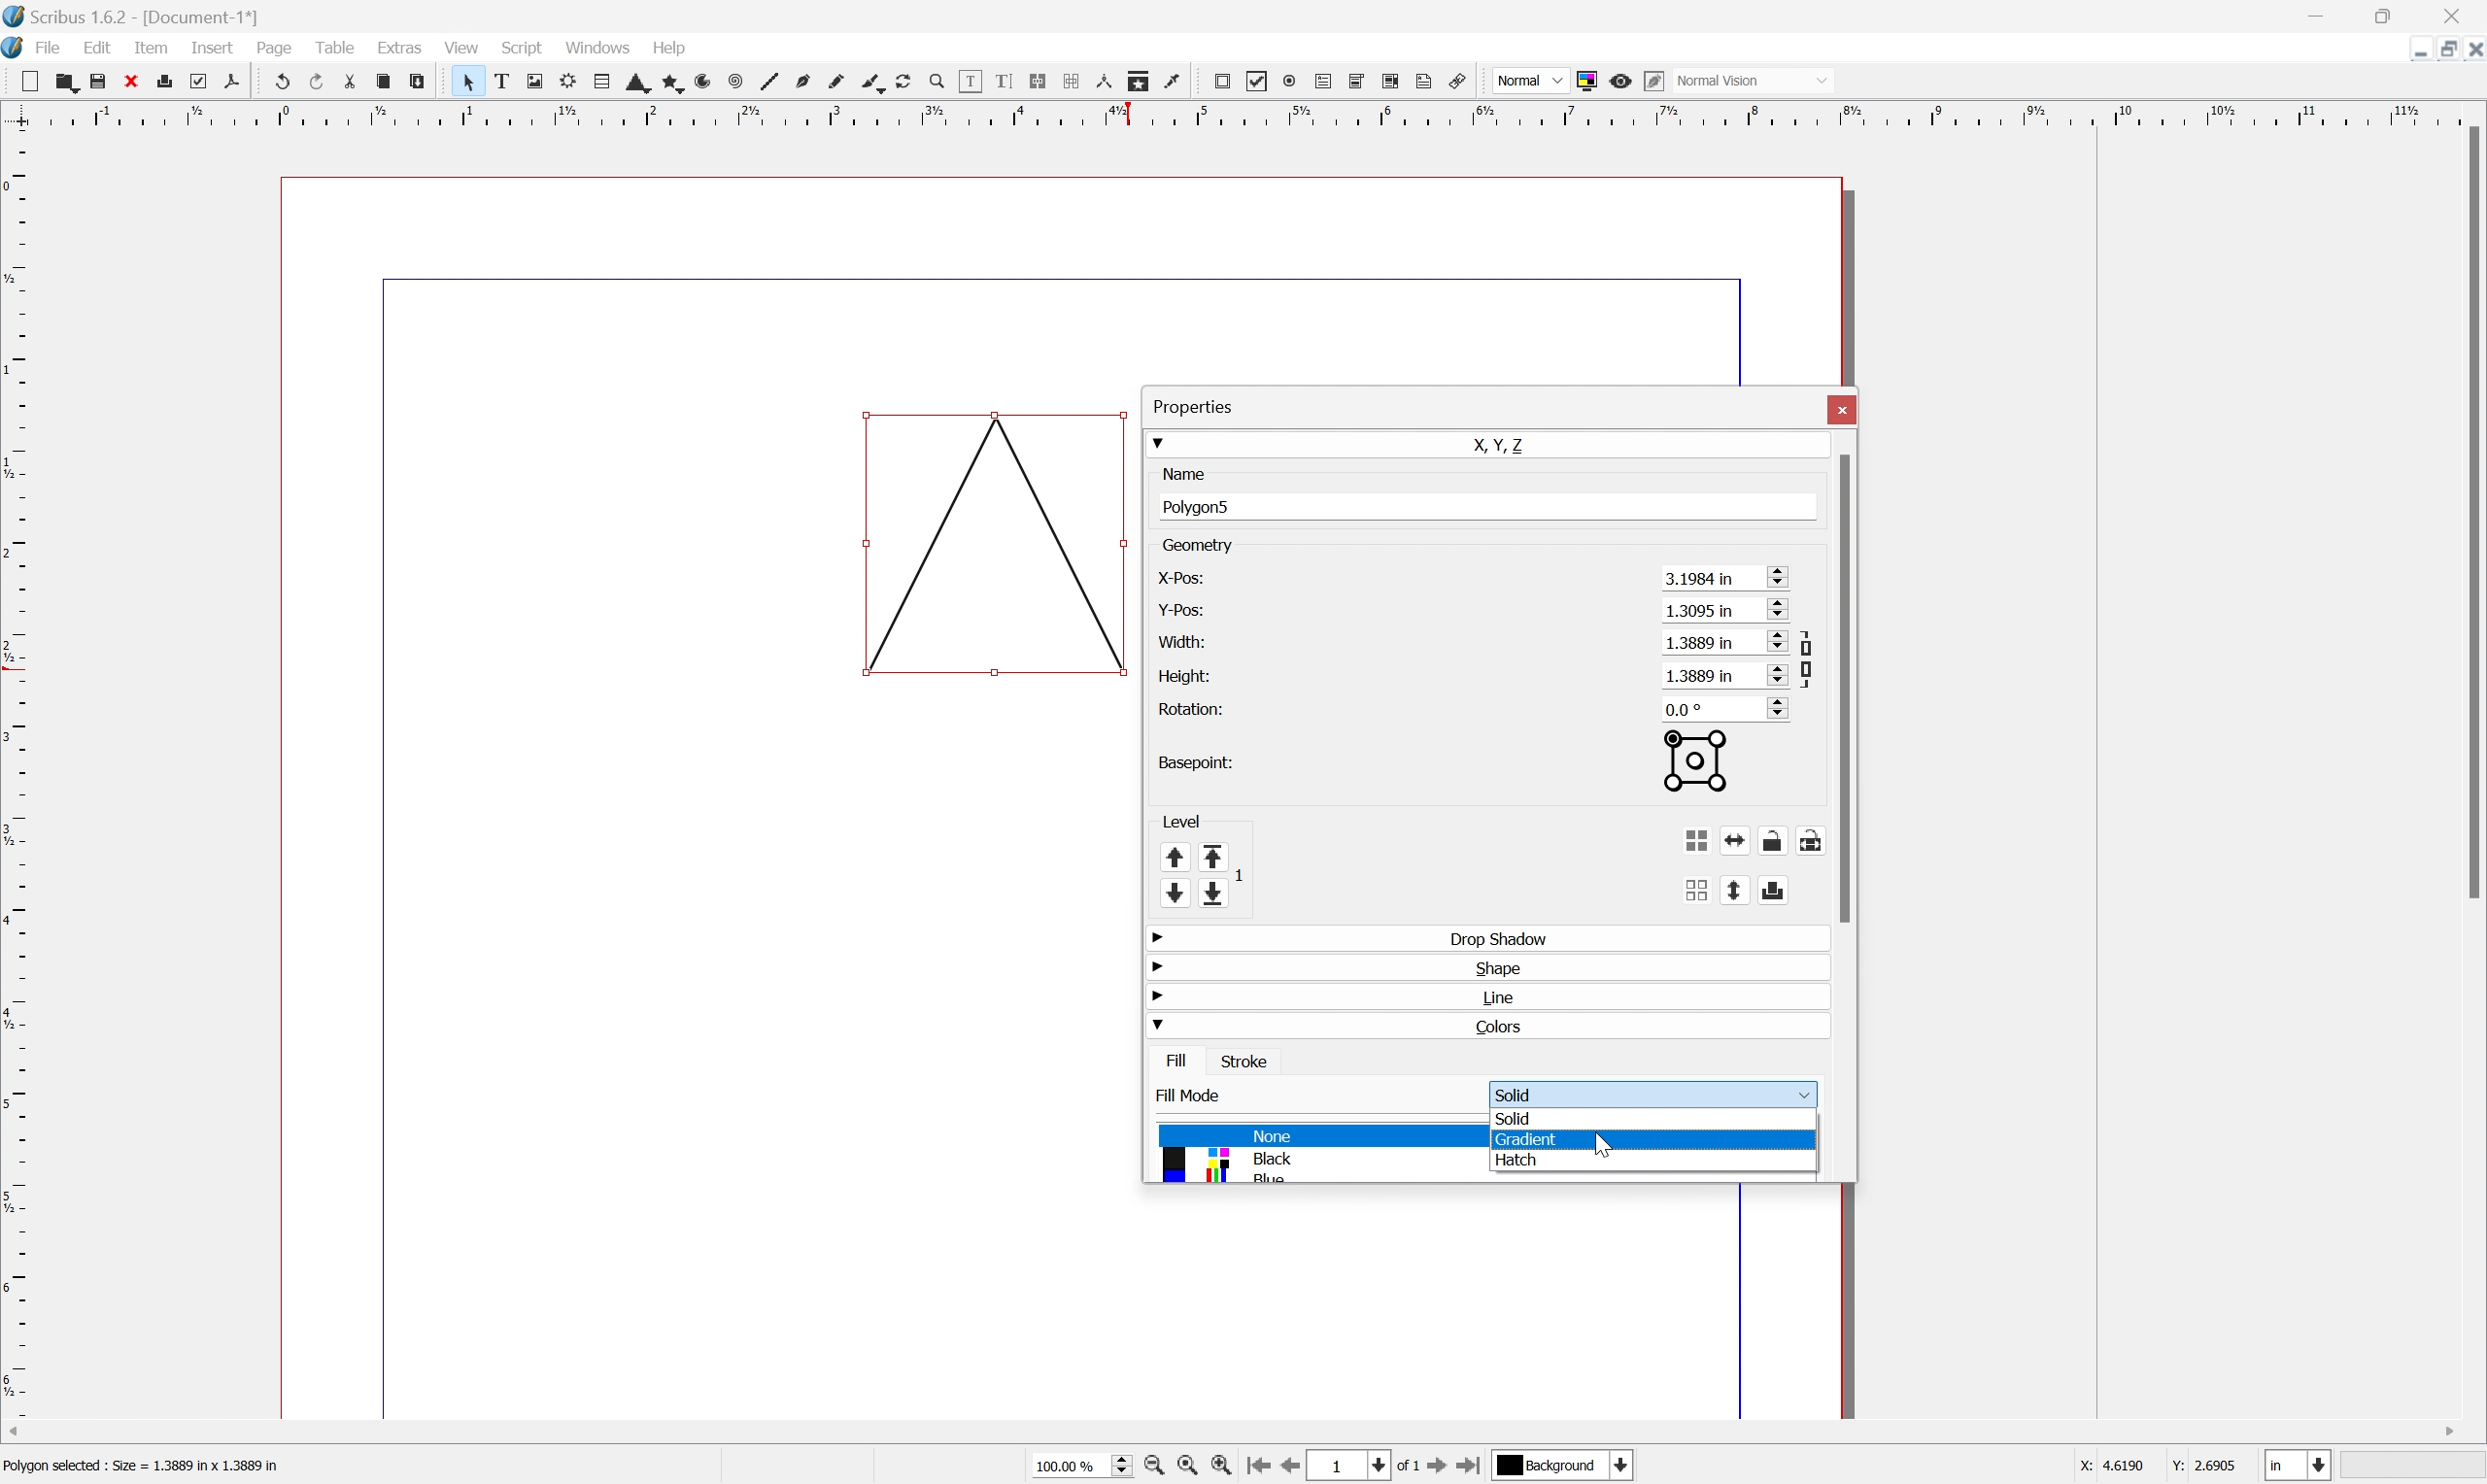 The height and width of the screenshot is (1484, 2487). Describe the element at coordinates (592, 83) in the screenshot. I see `Table` at that location.